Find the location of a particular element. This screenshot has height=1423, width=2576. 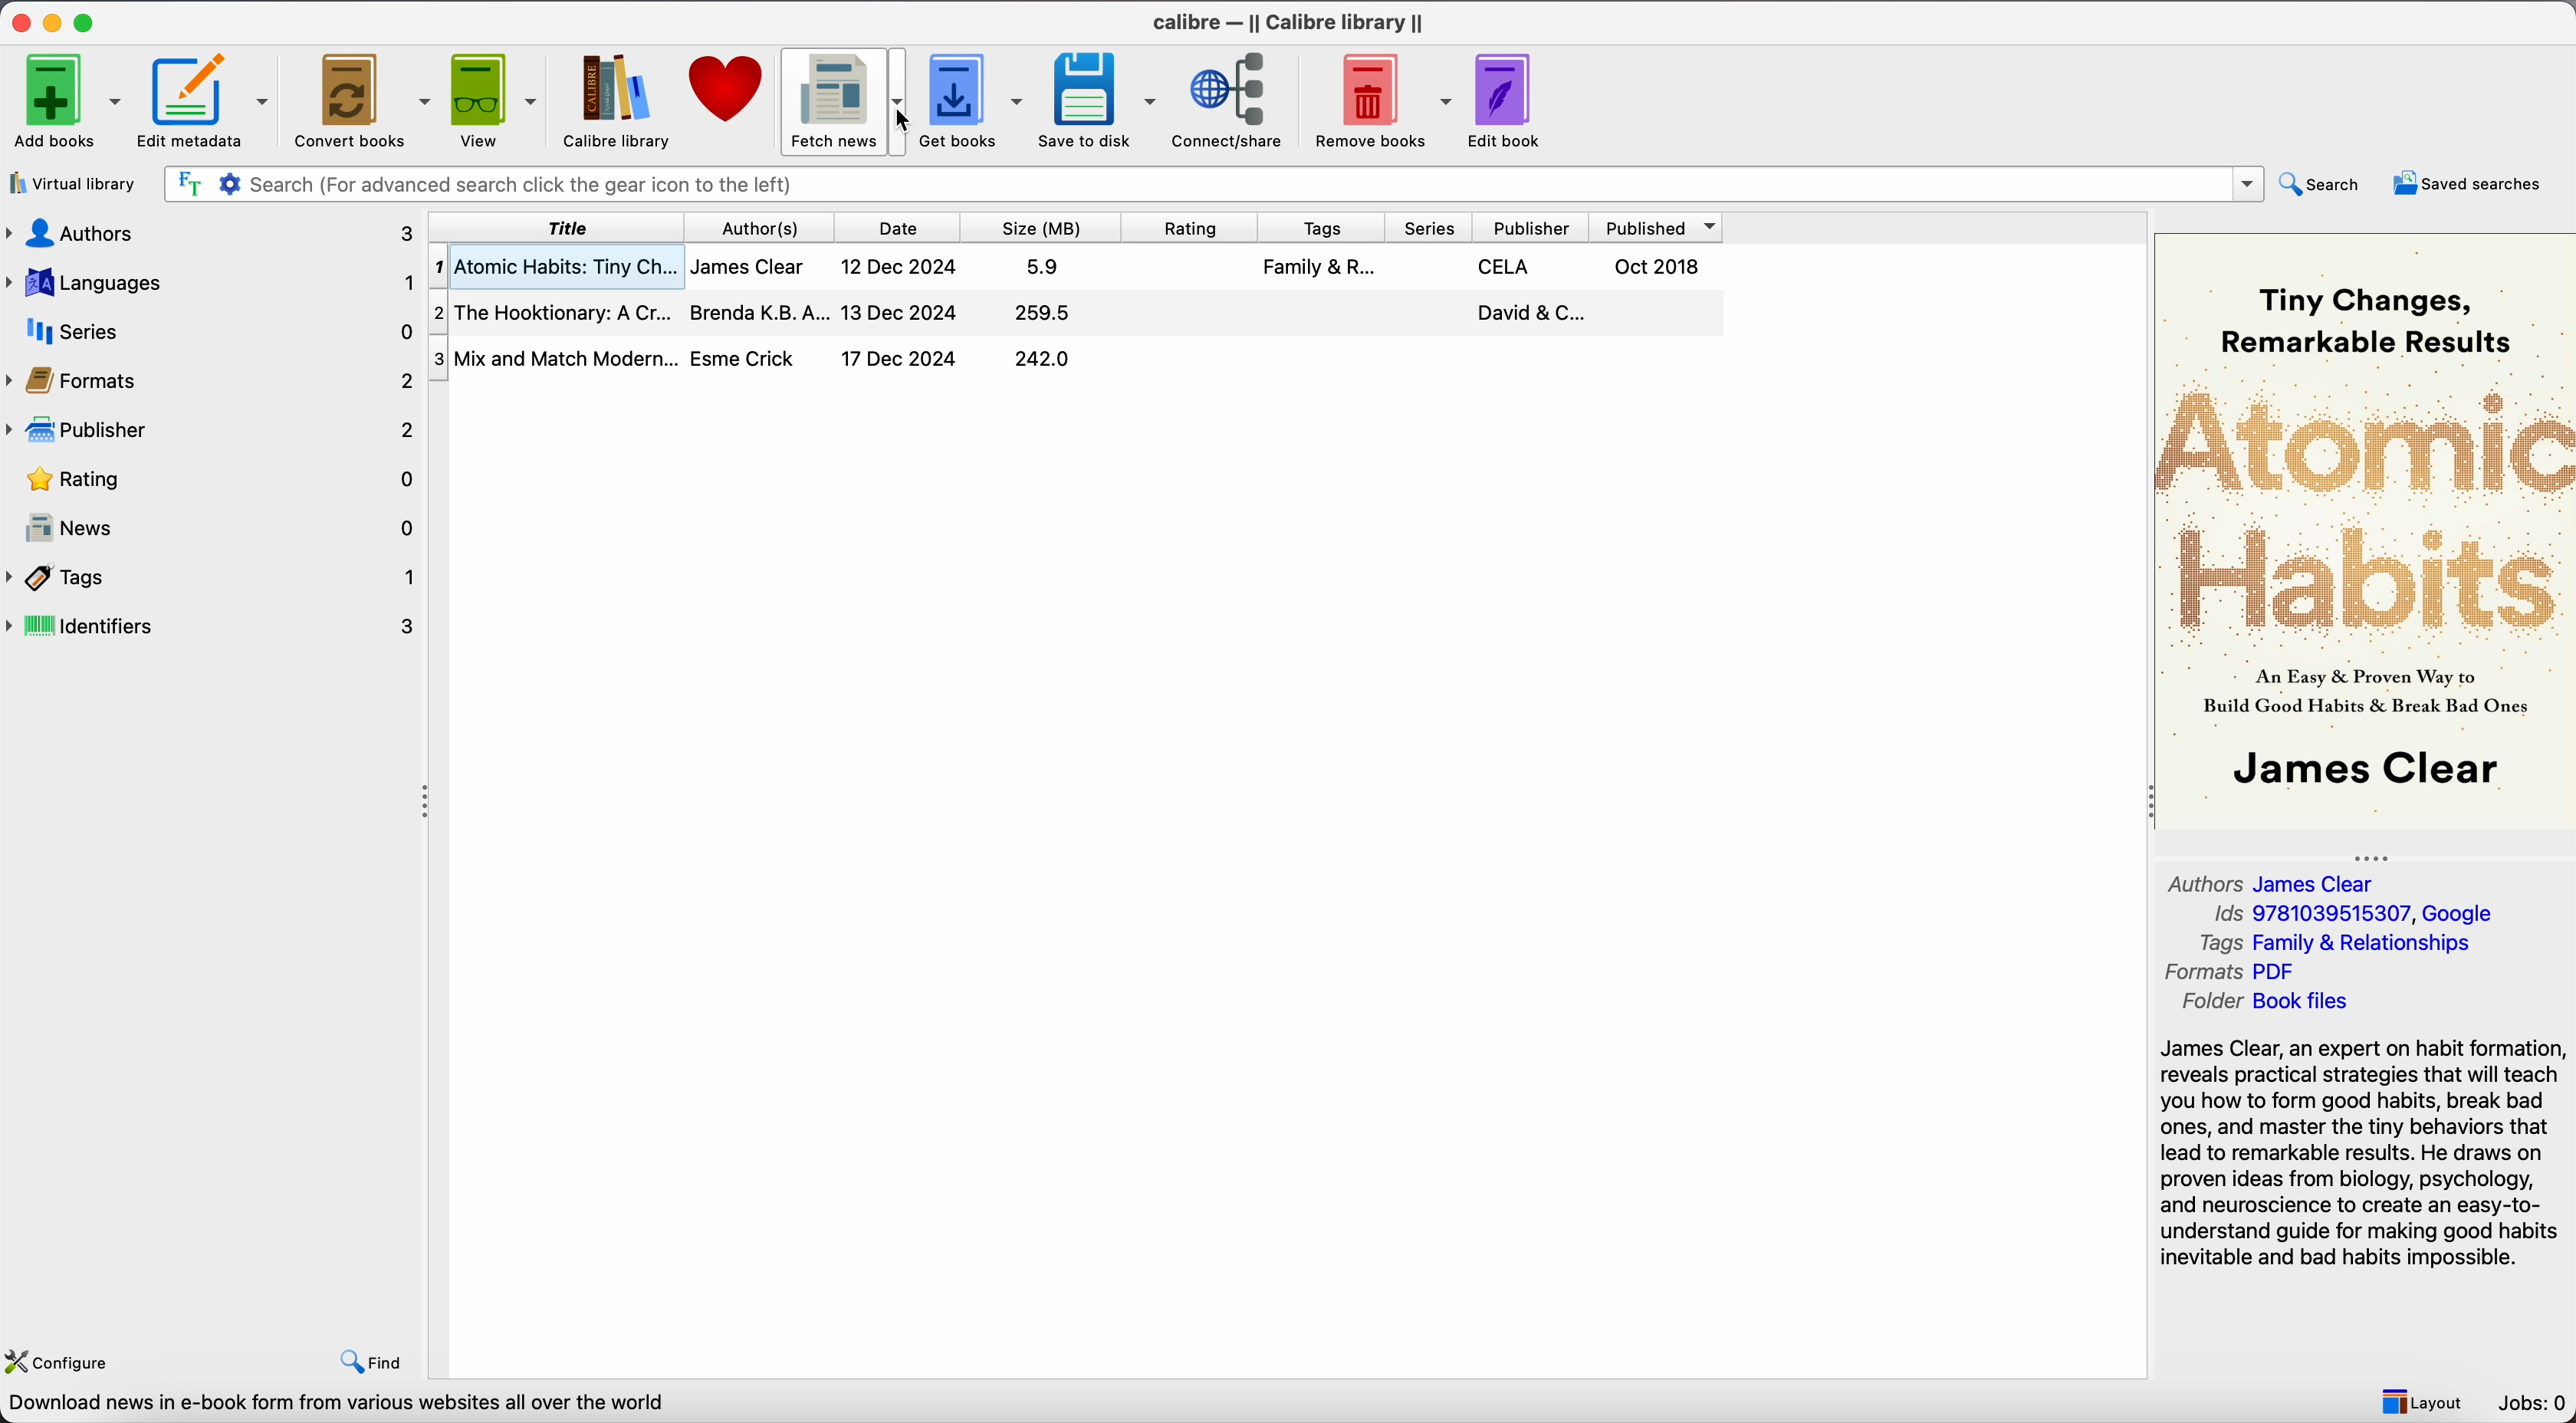

authors is located at coordinates (213, 234).